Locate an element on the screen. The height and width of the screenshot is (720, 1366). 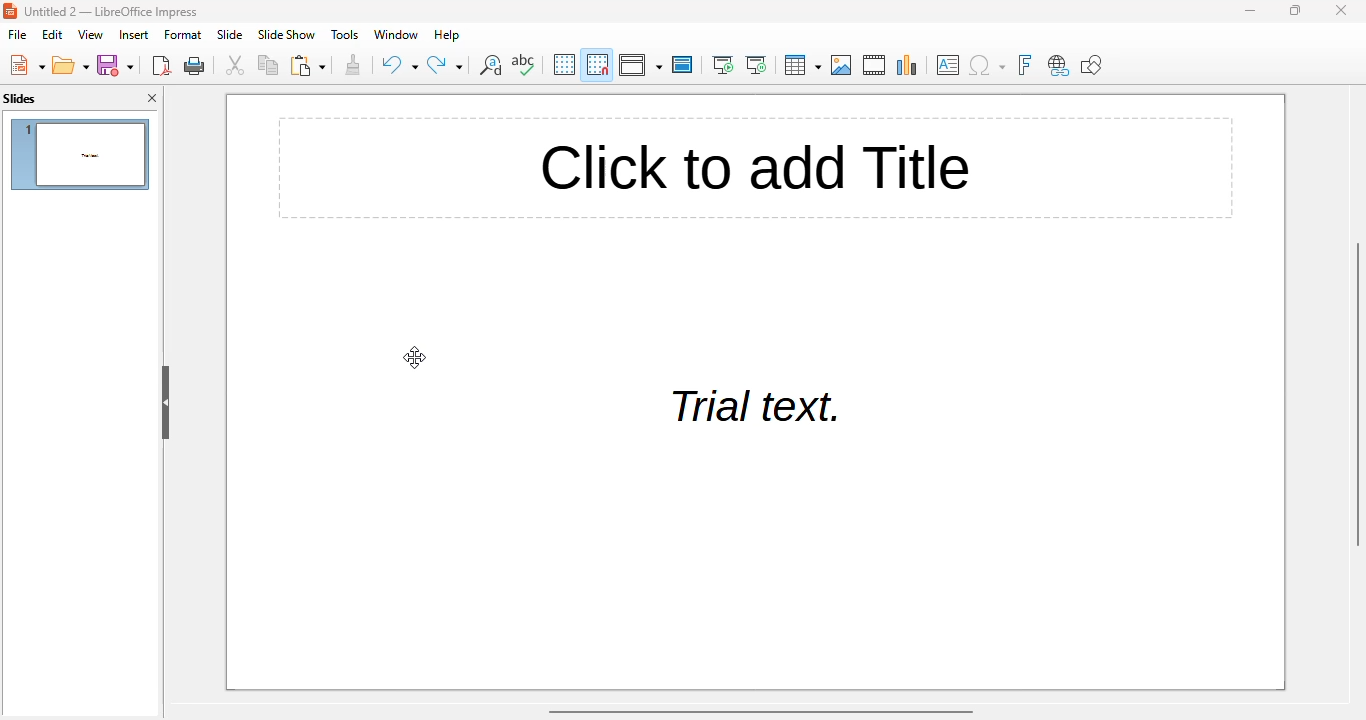
insert audio or video is located at coordinates (875, 65).